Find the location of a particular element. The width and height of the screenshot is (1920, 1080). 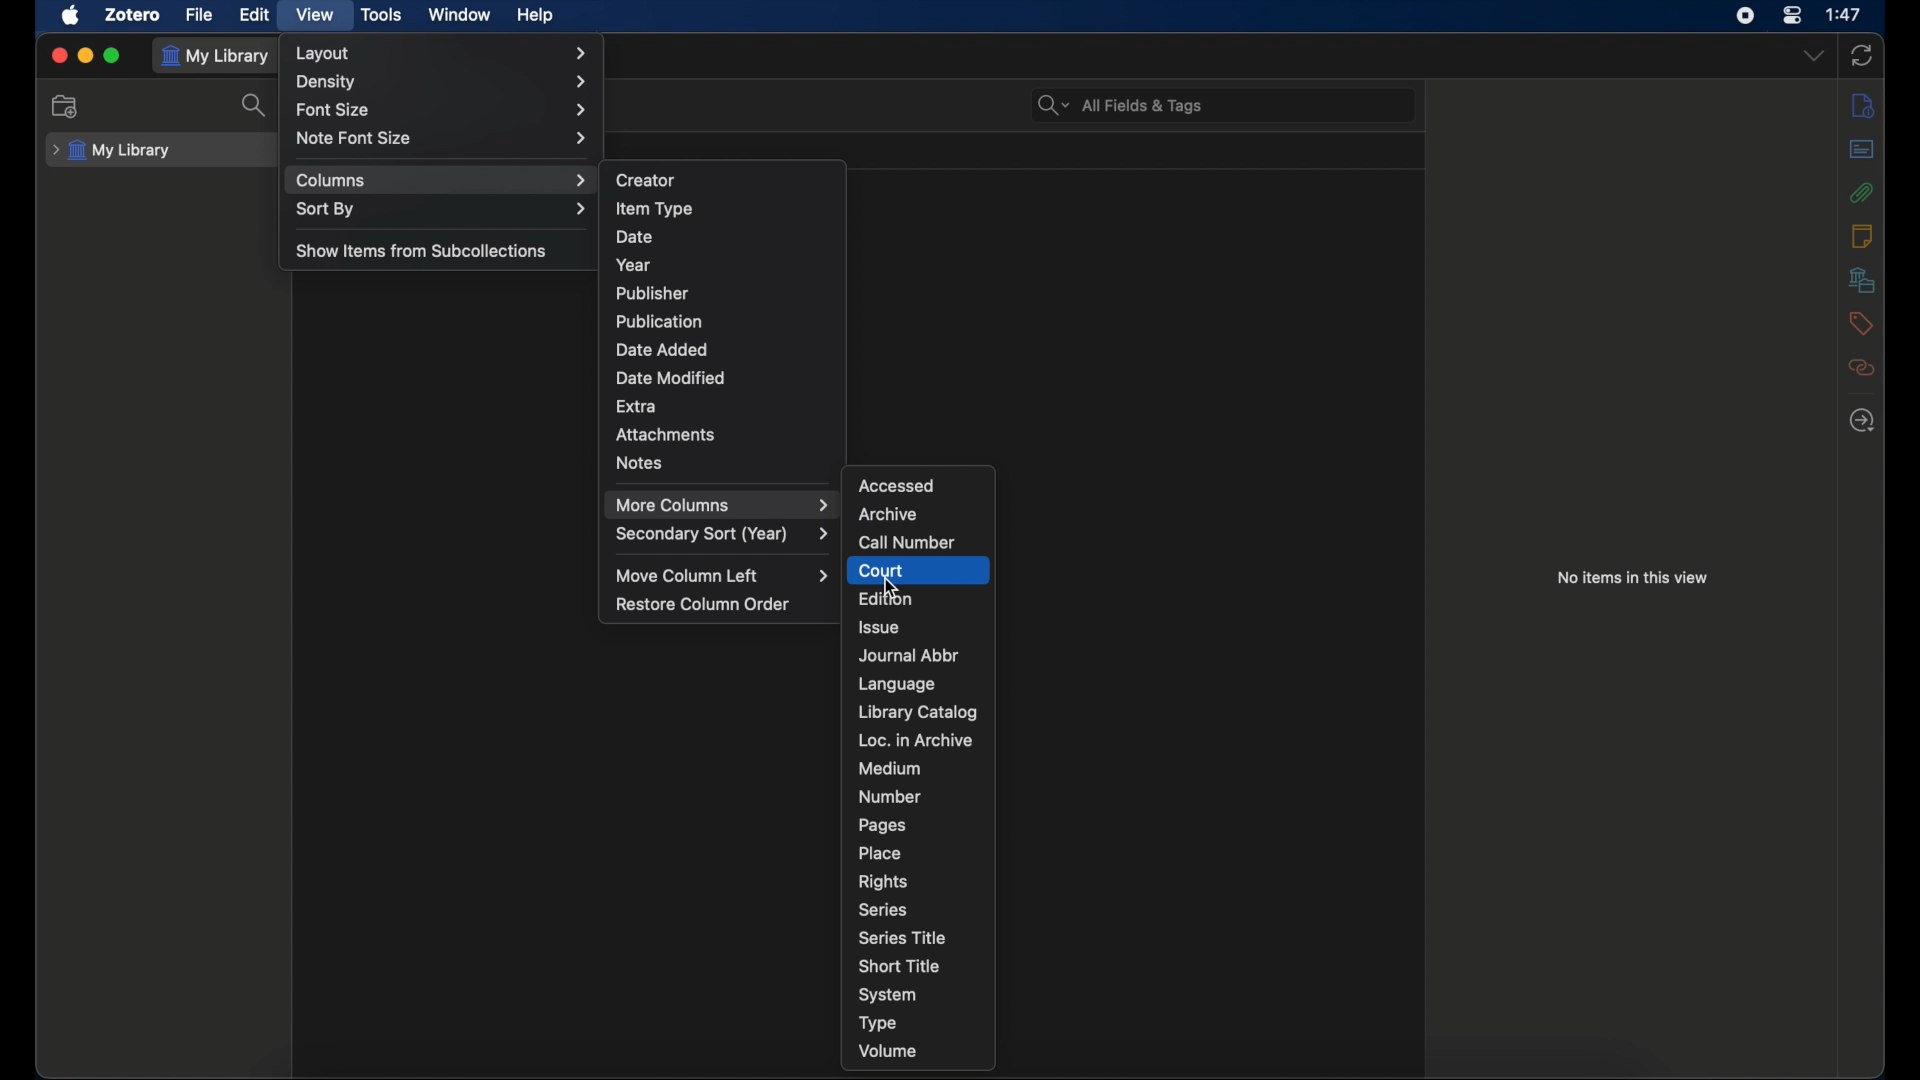

dropdown is located at coordinates (1814, 56).